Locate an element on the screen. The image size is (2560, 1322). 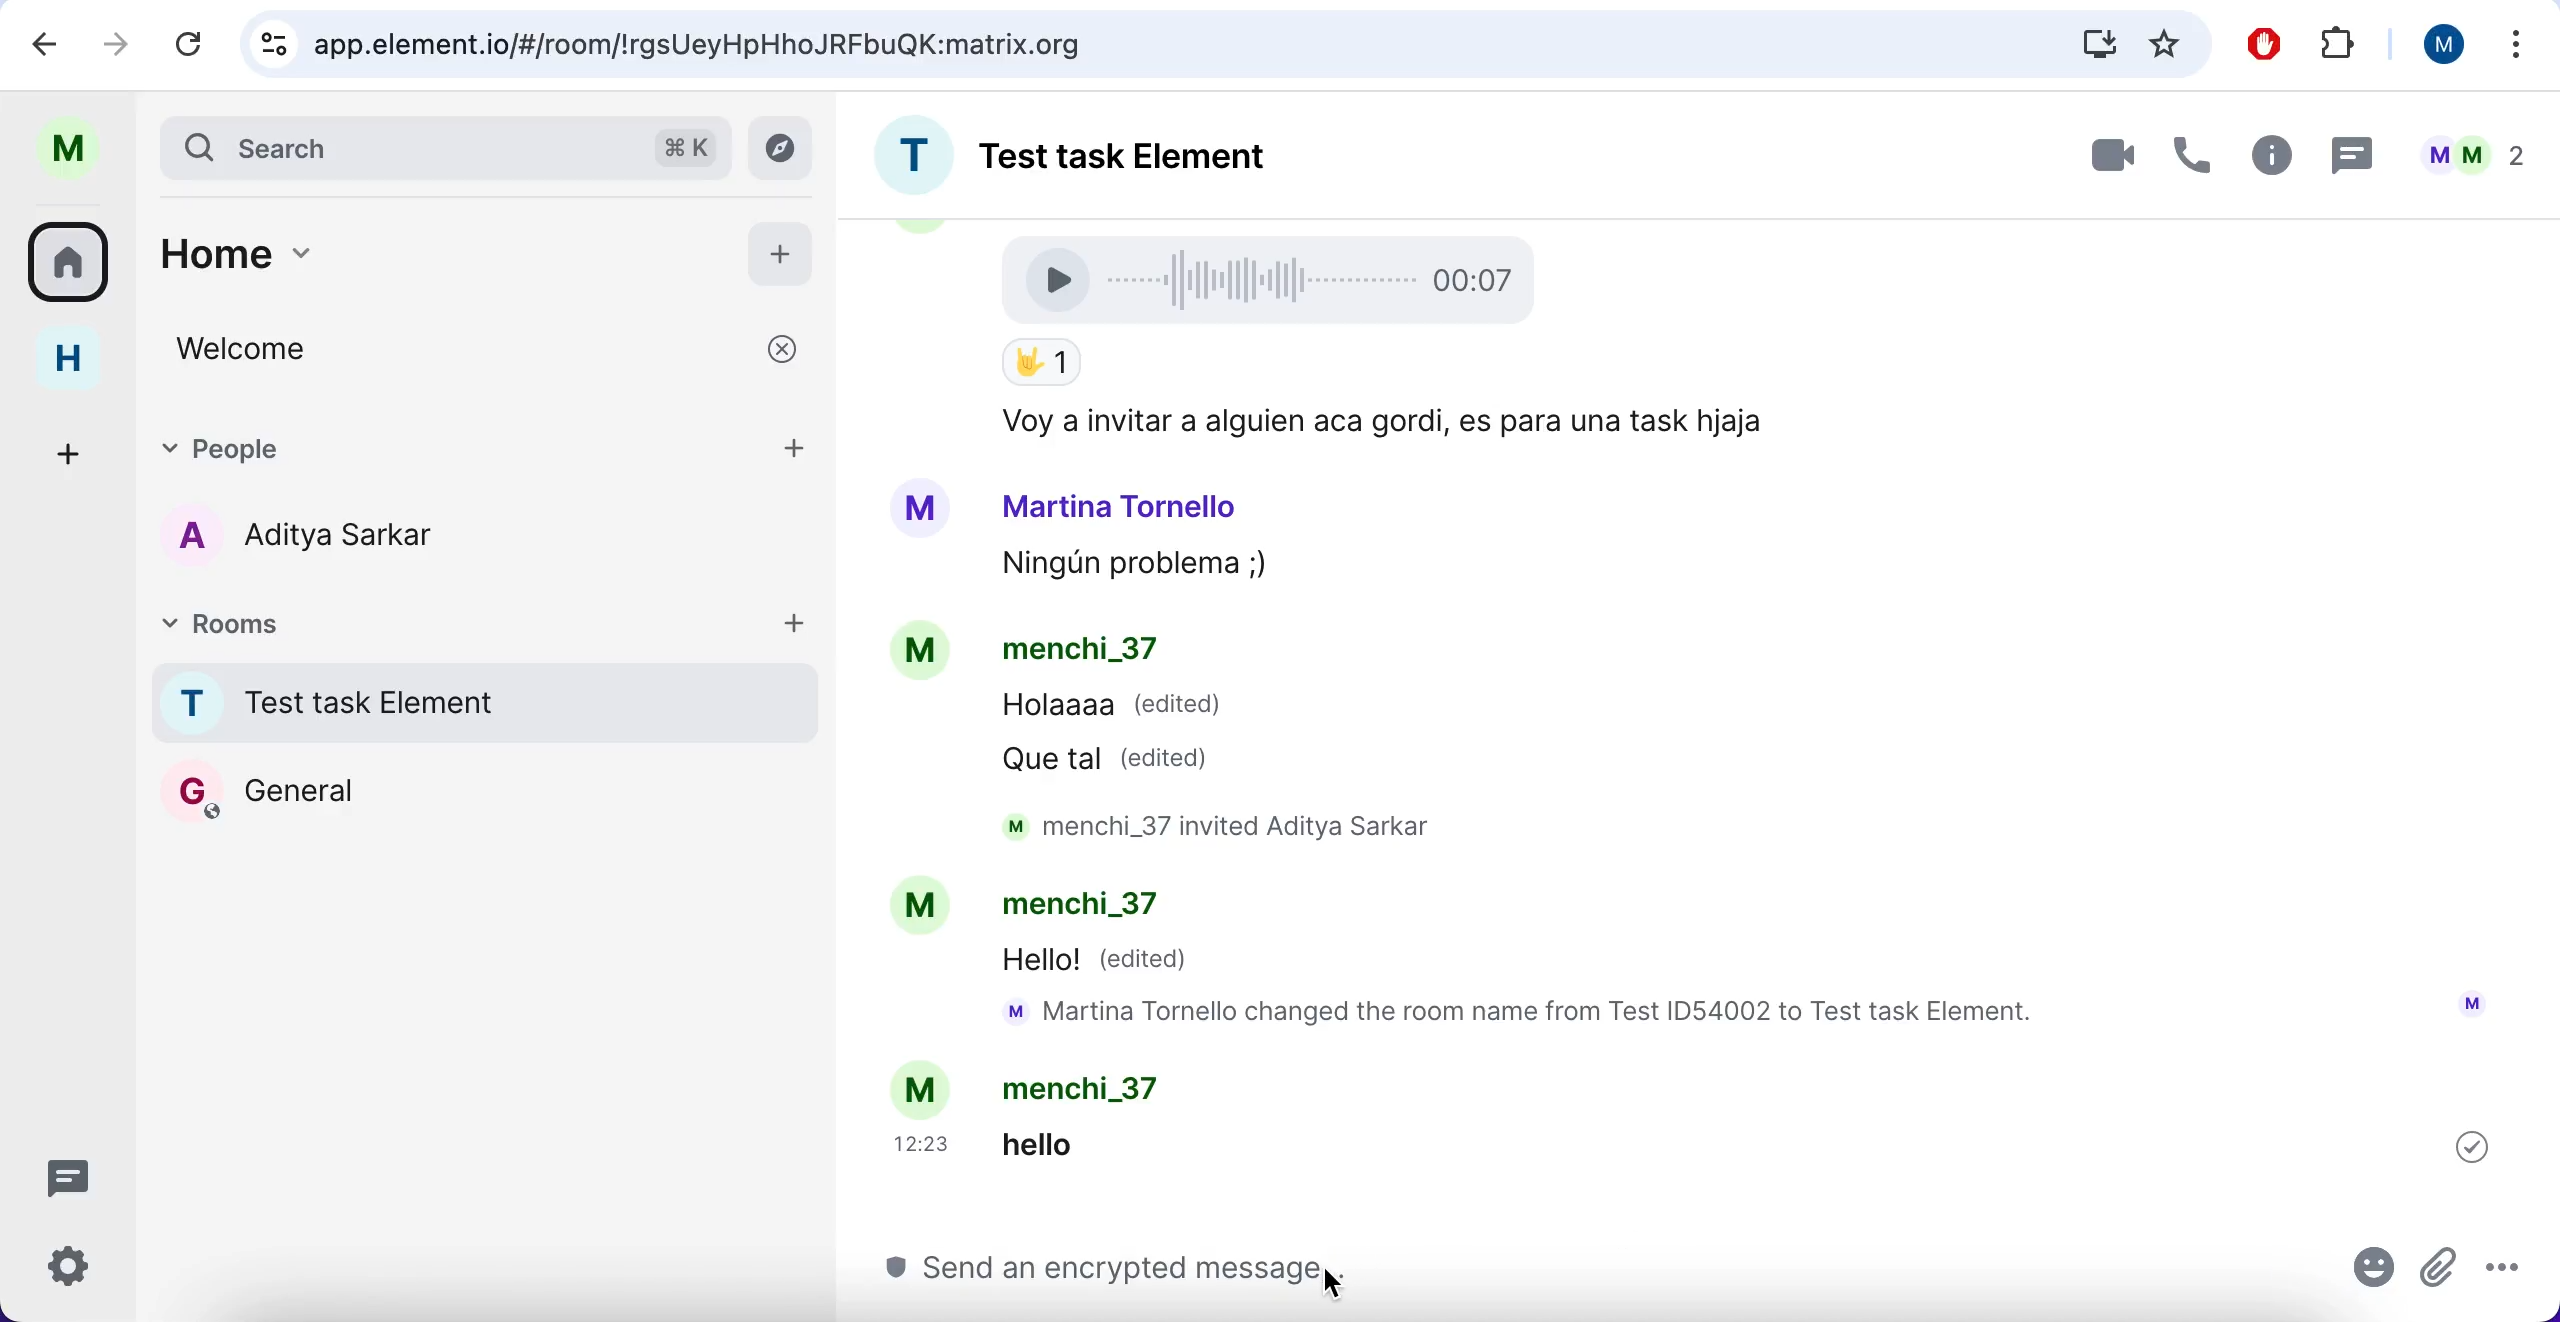
rooms is located at coordinates (328, 621).